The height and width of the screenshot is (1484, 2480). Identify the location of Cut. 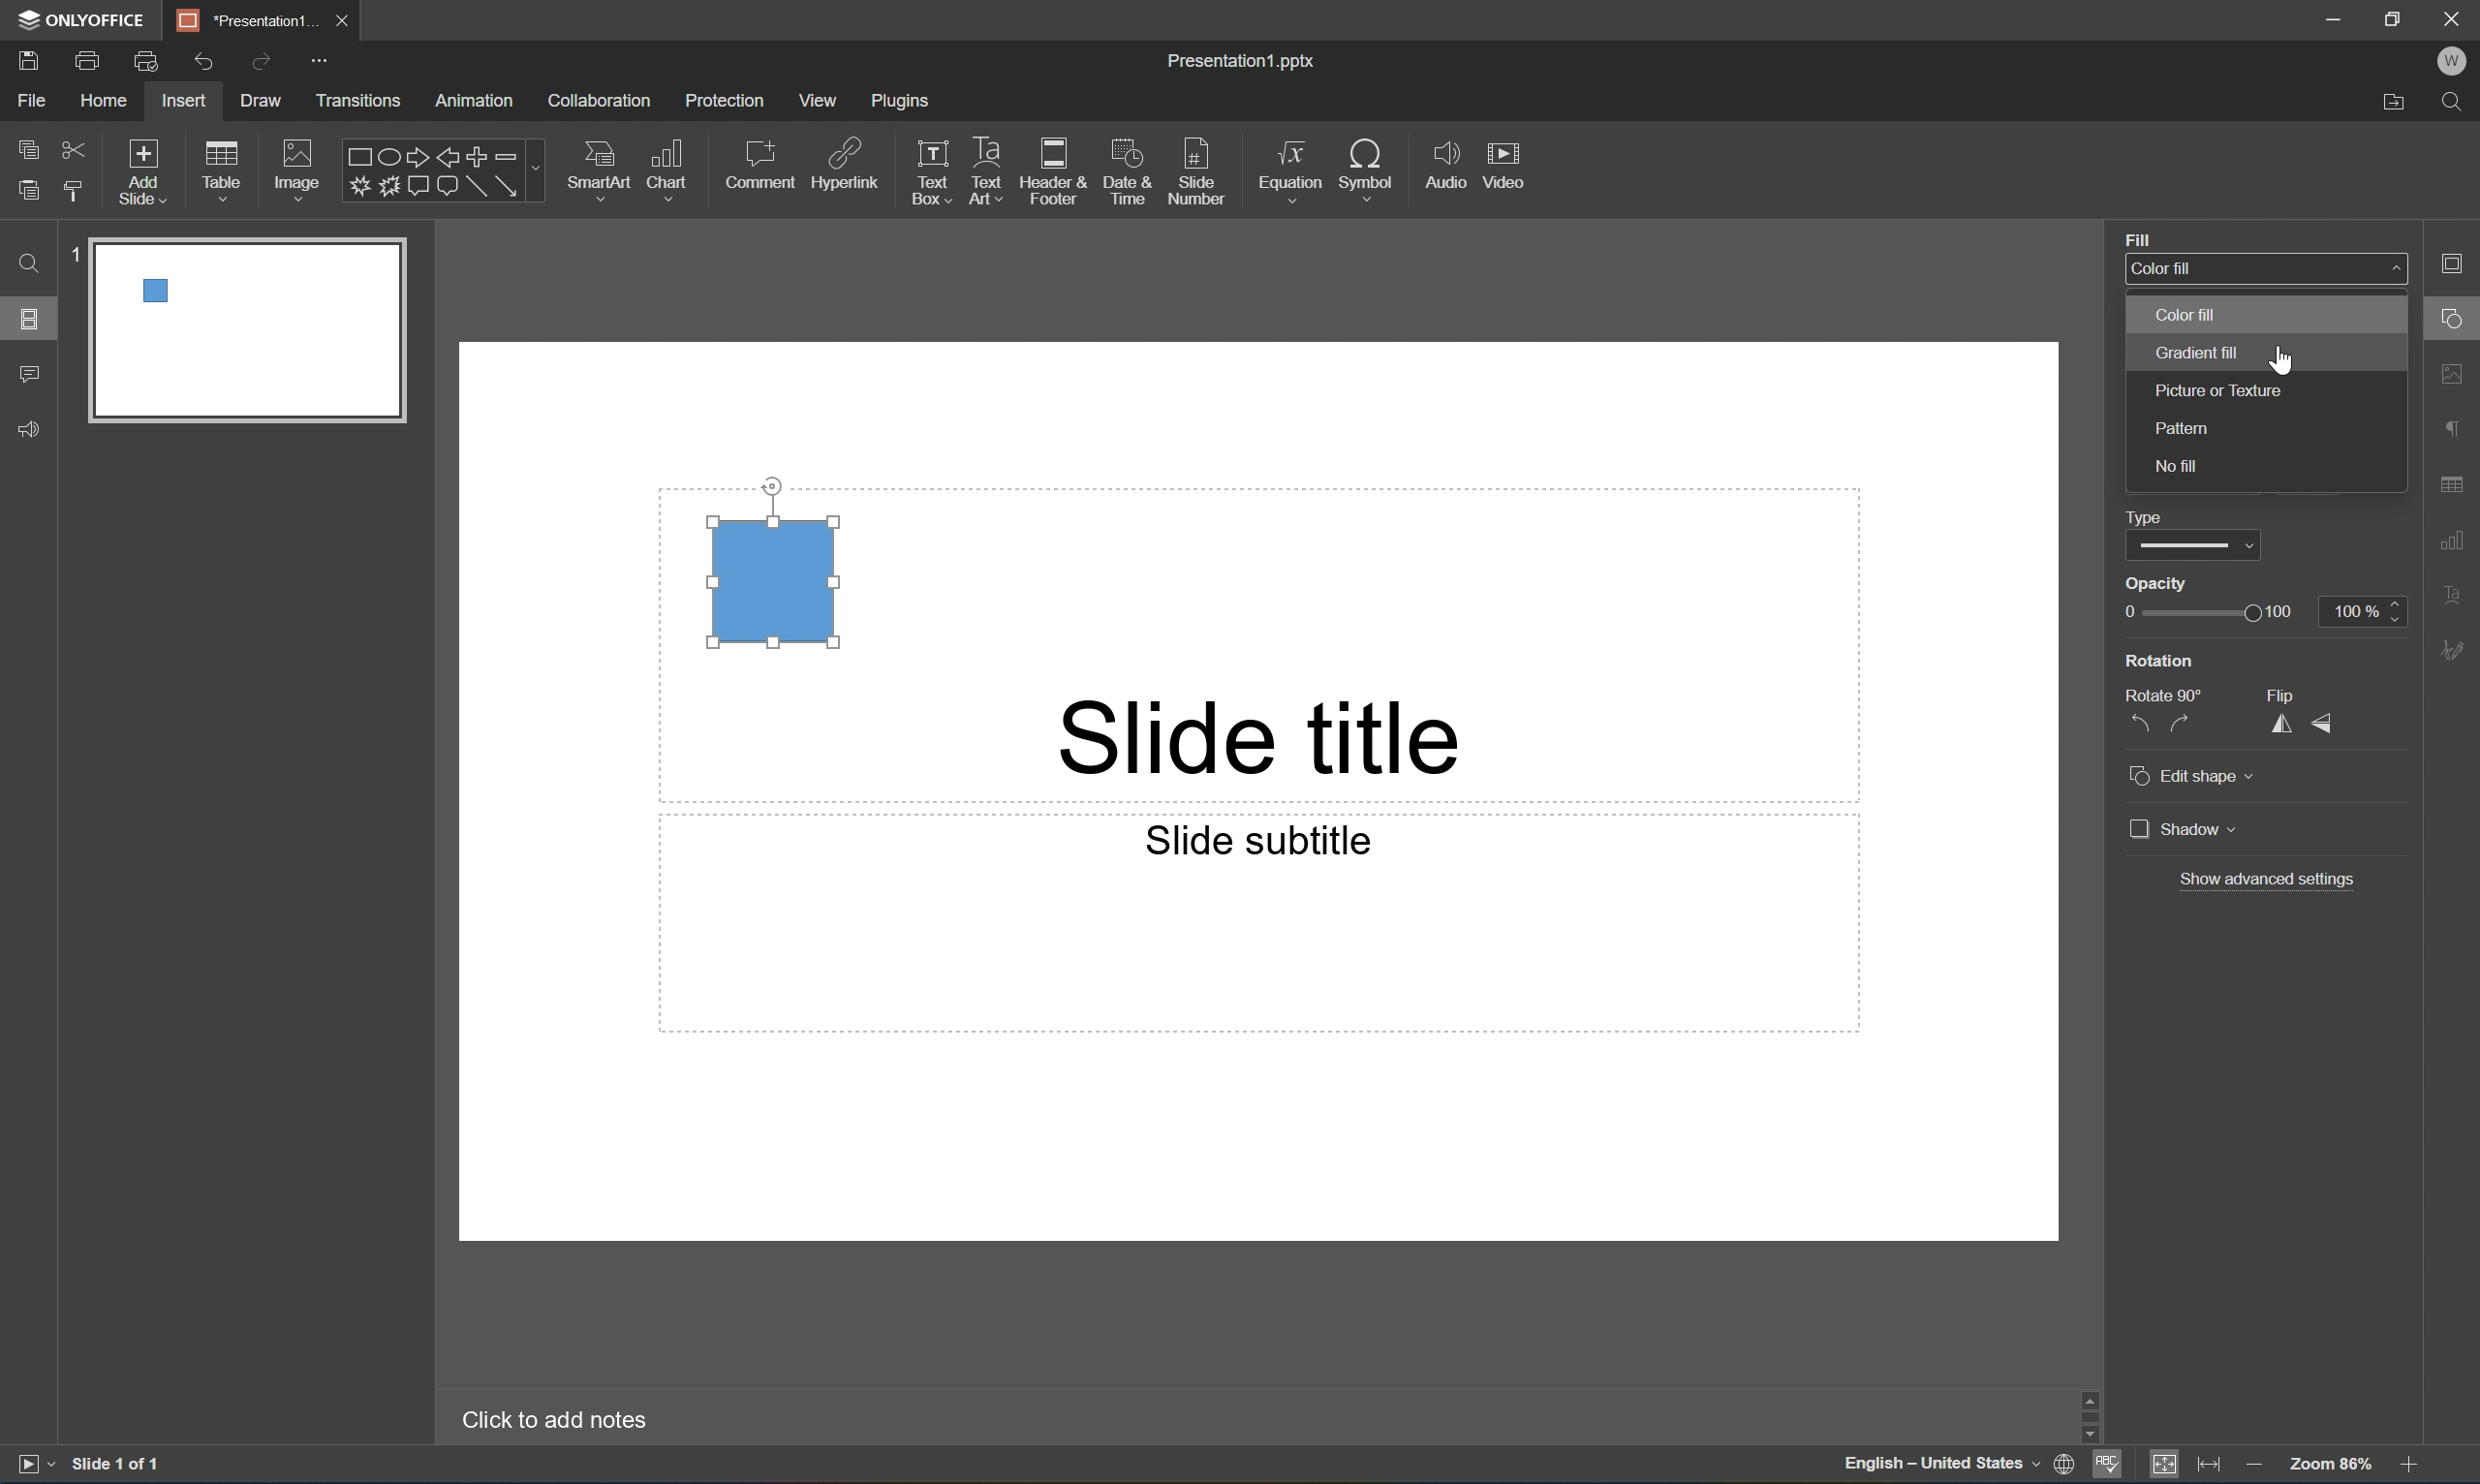
(75, 148).